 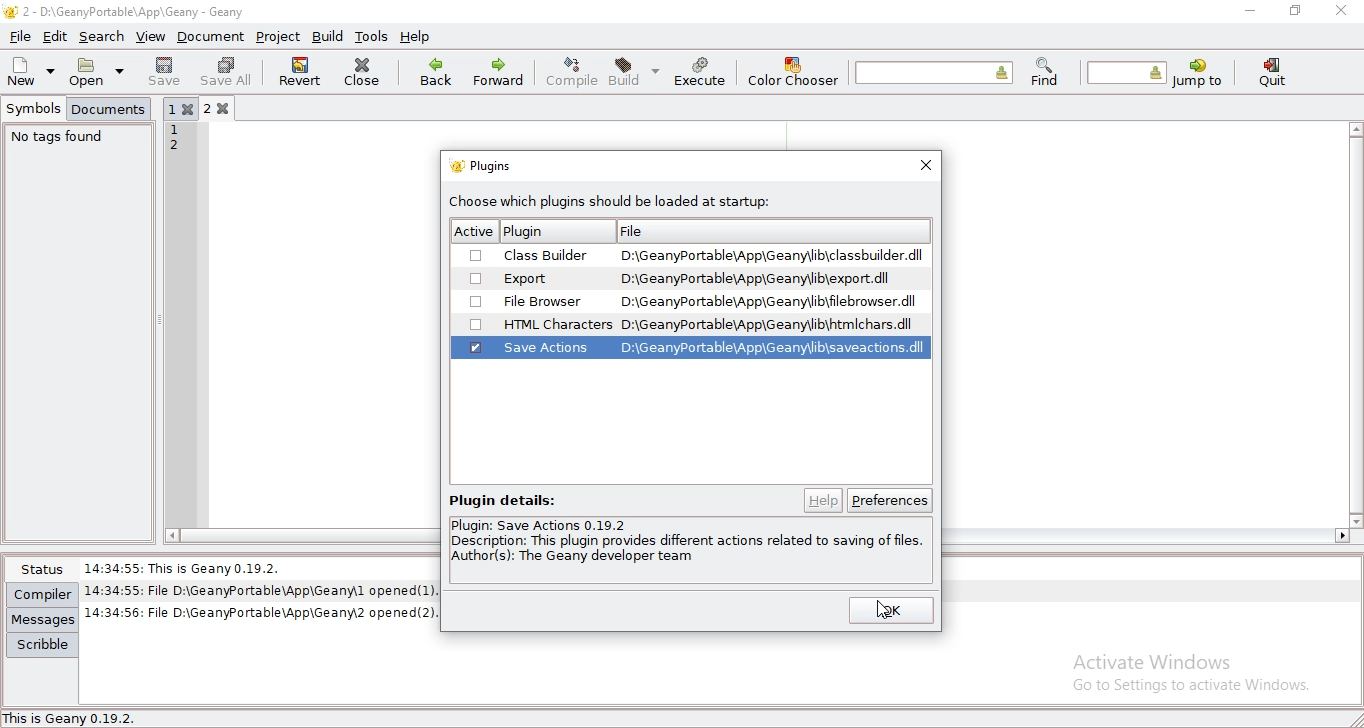 What do you see at coordinates (436, 72) in the screenshot?
I see `back` at bounding box center [436, 72].